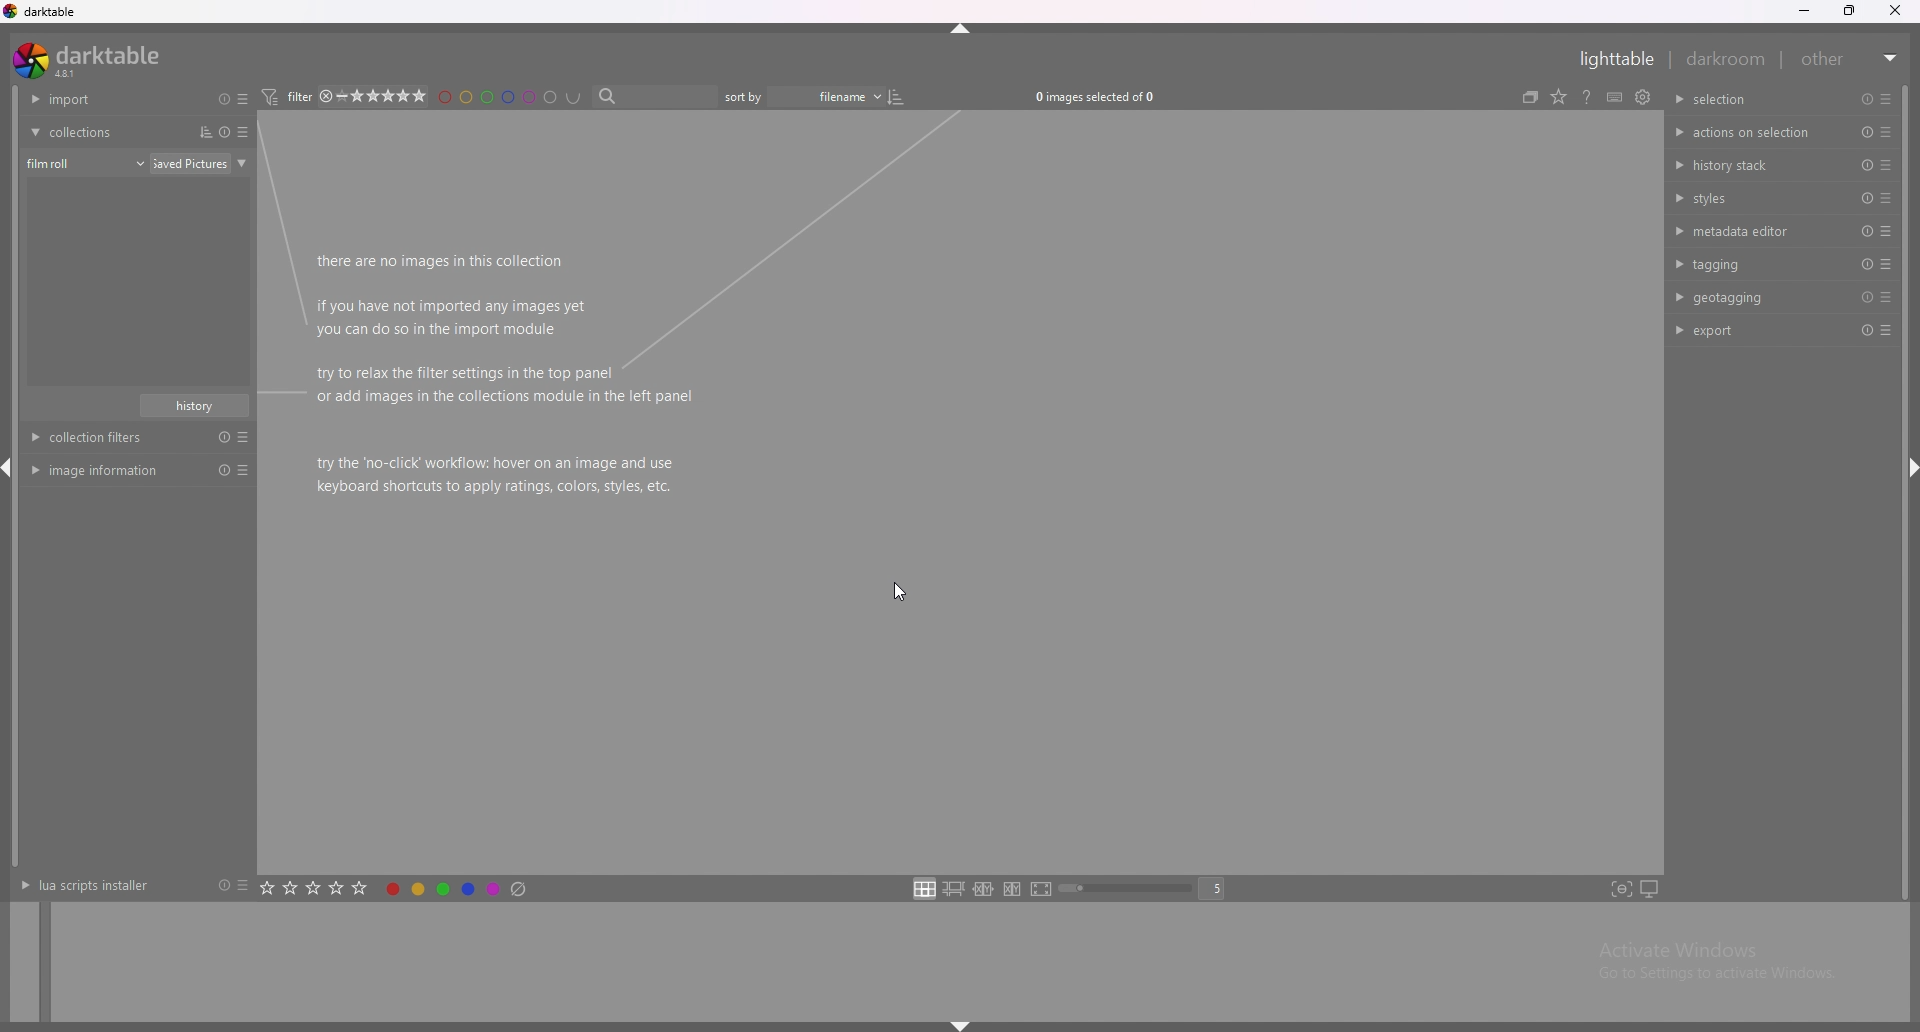  I want to click on tagging, so click(1753, 263).